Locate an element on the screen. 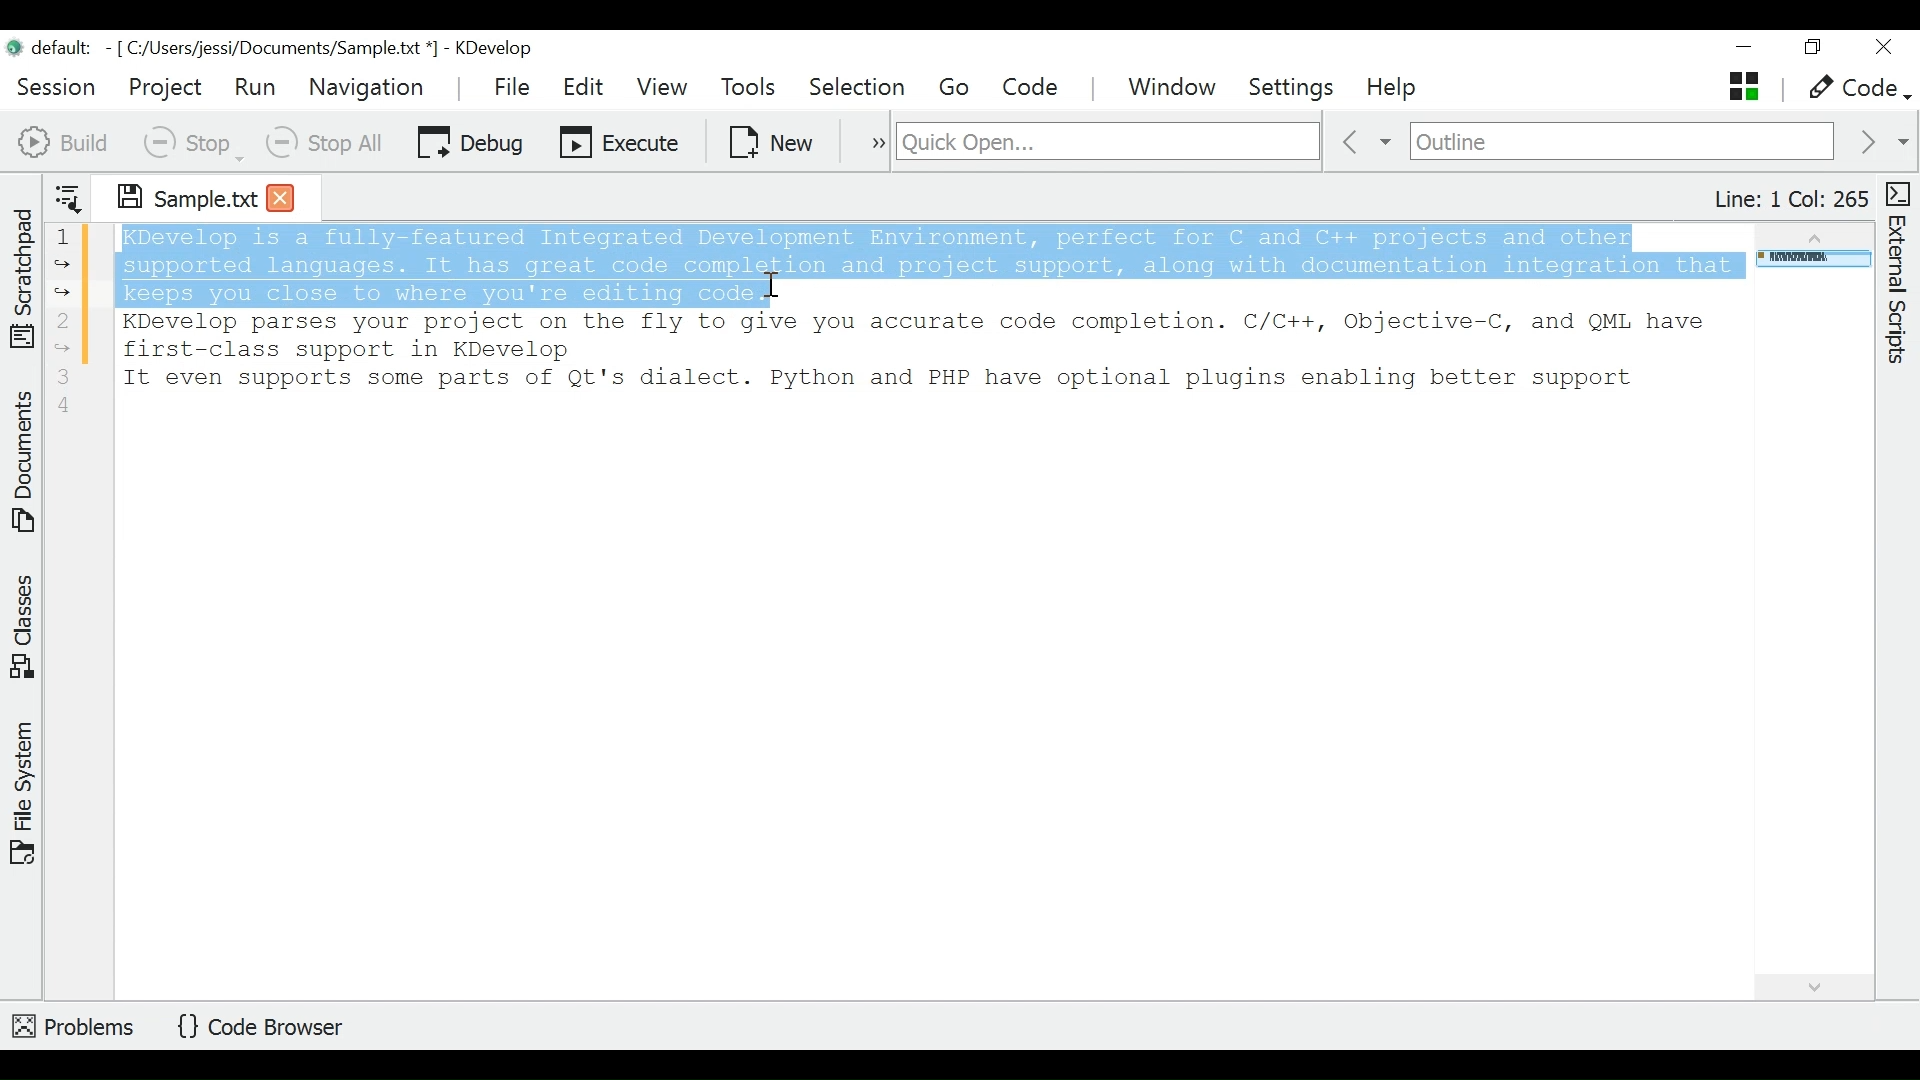 This screenshot has height=1080, width=1920. Outline is located at coordinates (1622, 143).